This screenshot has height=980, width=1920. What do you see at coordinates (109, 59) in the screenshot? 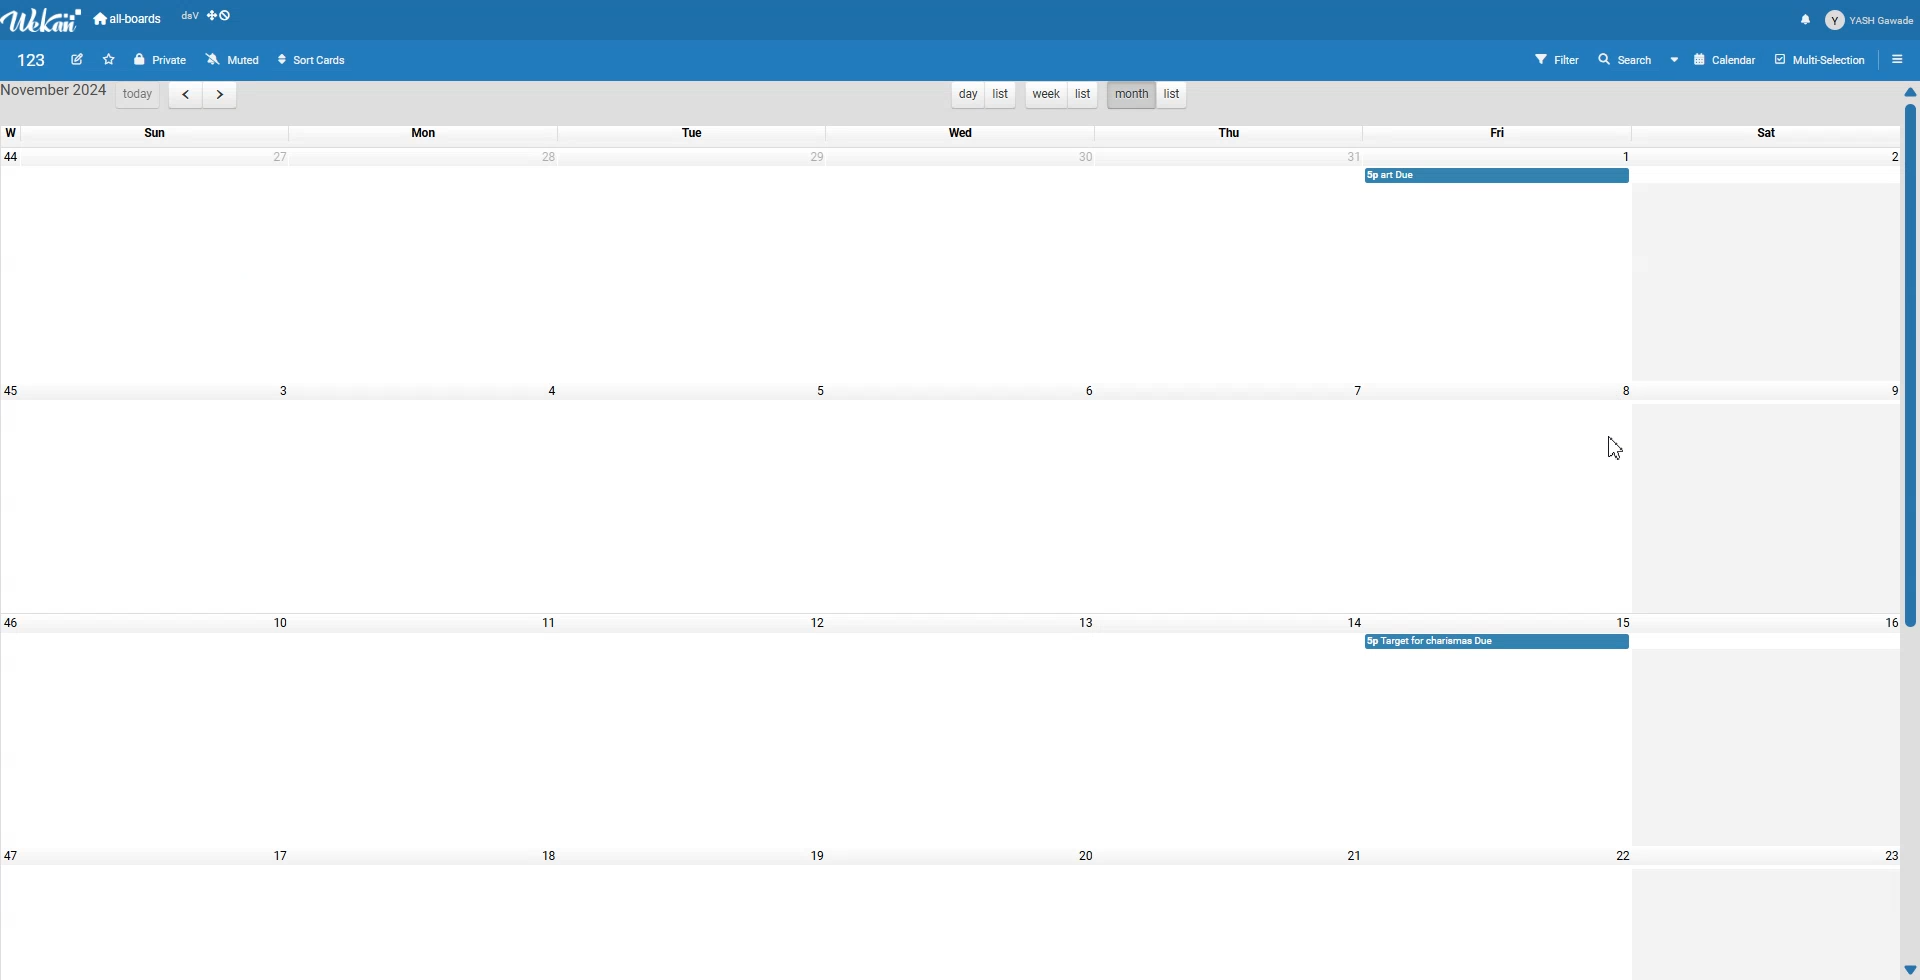
I see `Click to star this board` at bounding box center [109, 59].